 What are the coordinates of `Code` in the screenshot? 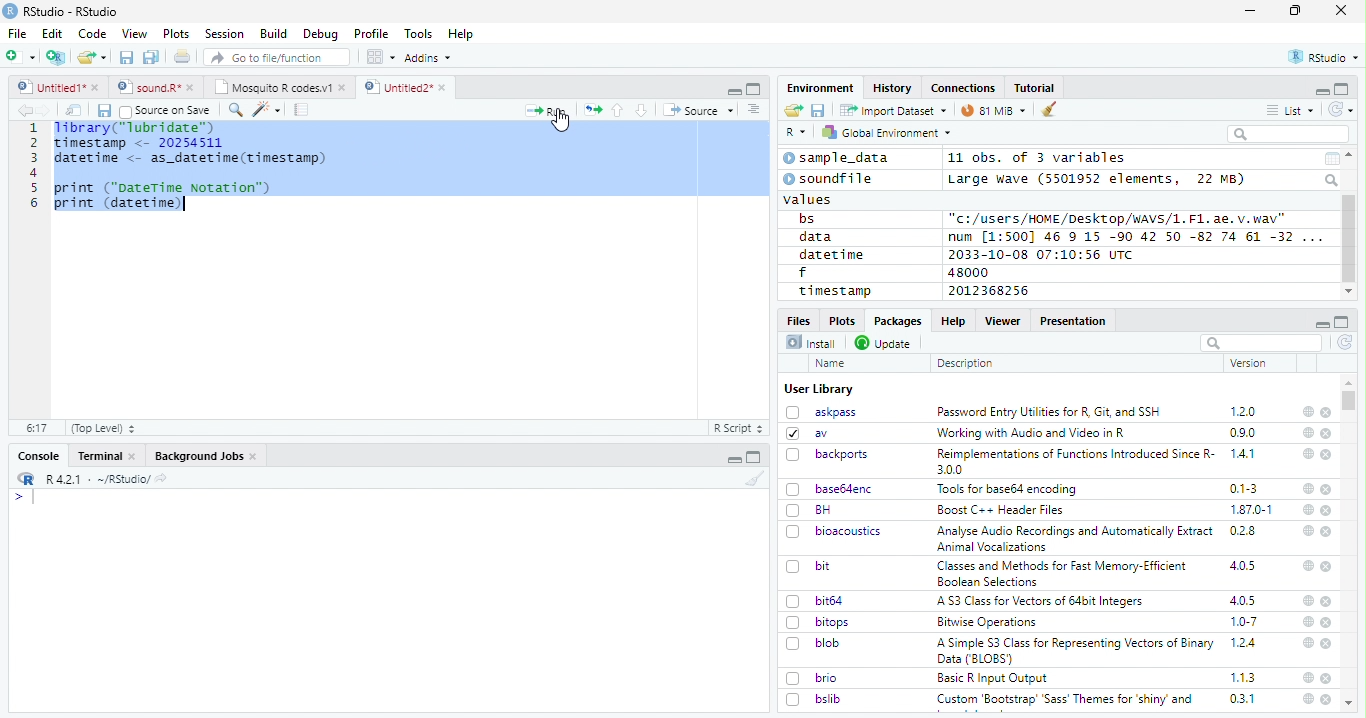 It's located at (91, 34).